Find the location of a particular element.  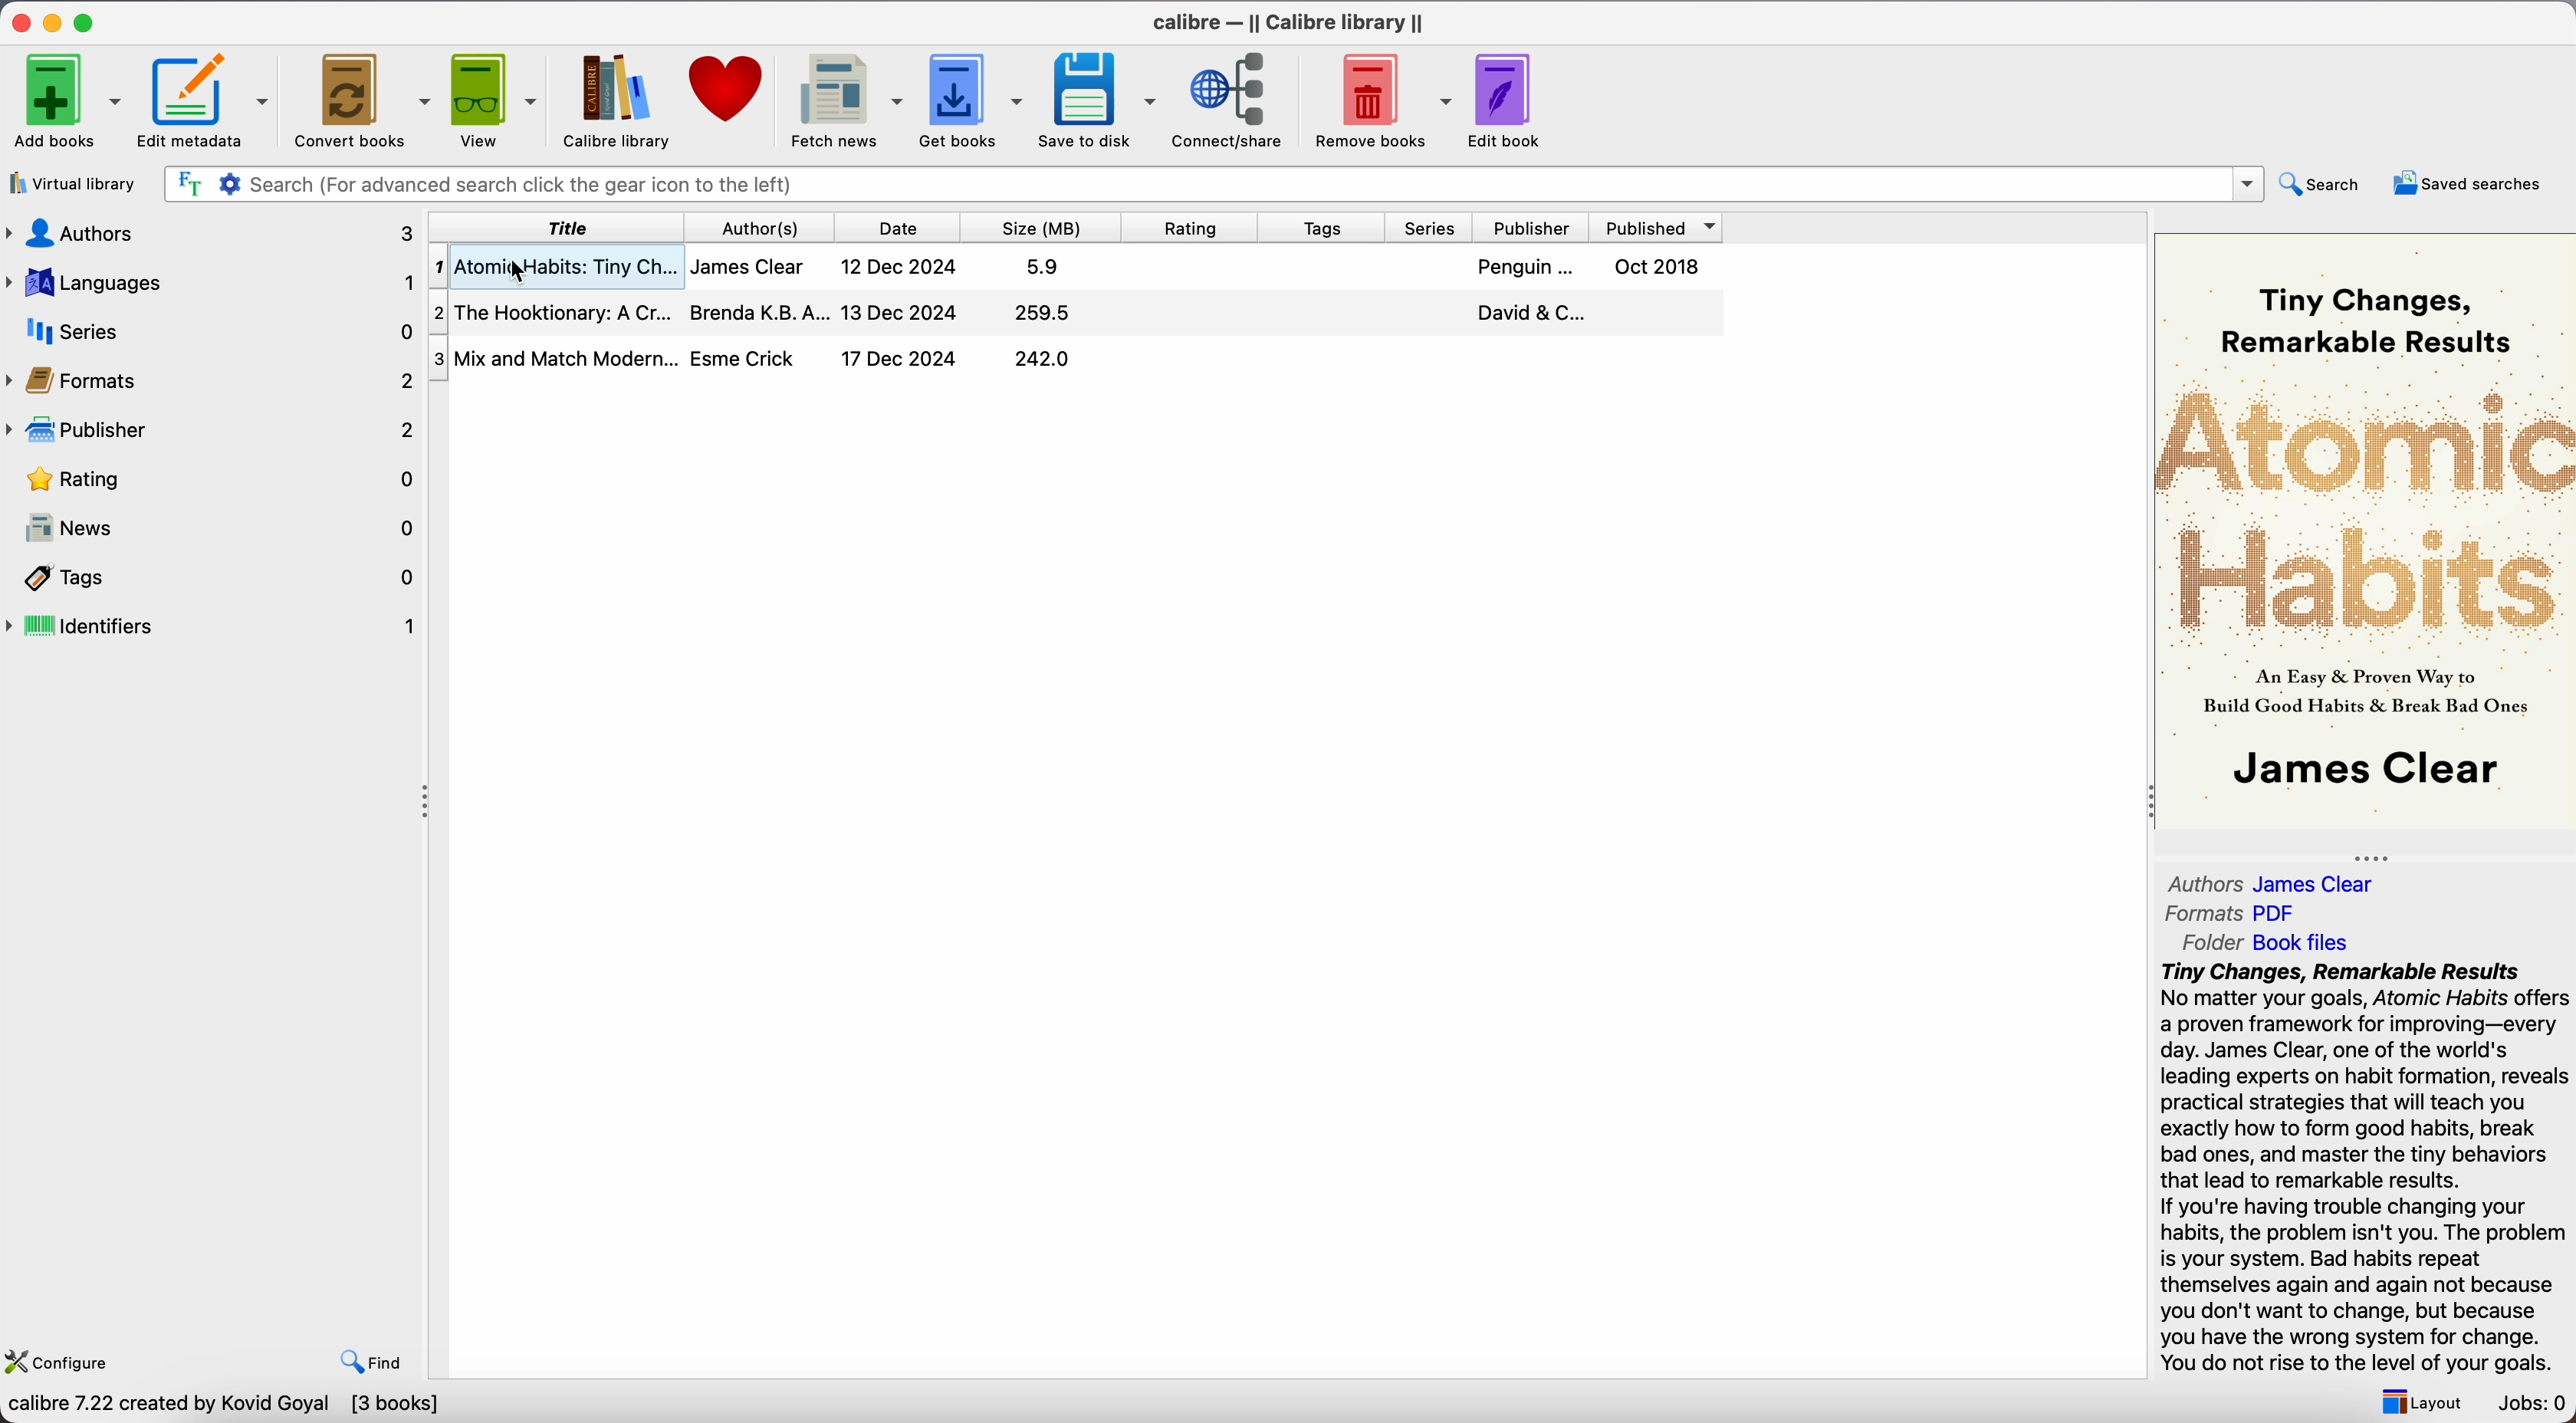

Jobs: 0 is located at coordinates (2533, 1401).